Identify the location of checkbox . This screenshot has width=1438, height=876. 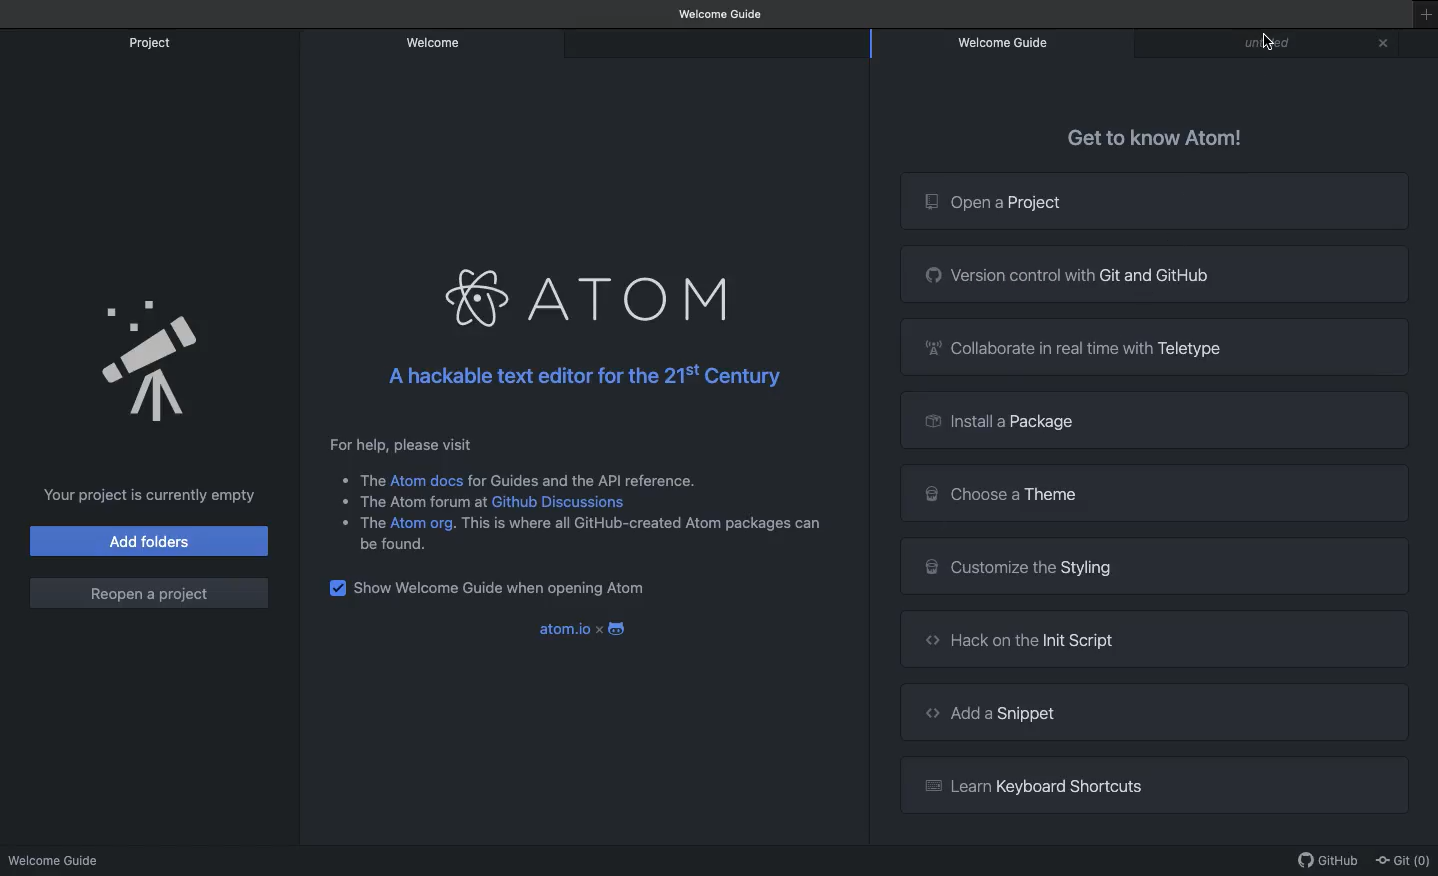
(336, 593).